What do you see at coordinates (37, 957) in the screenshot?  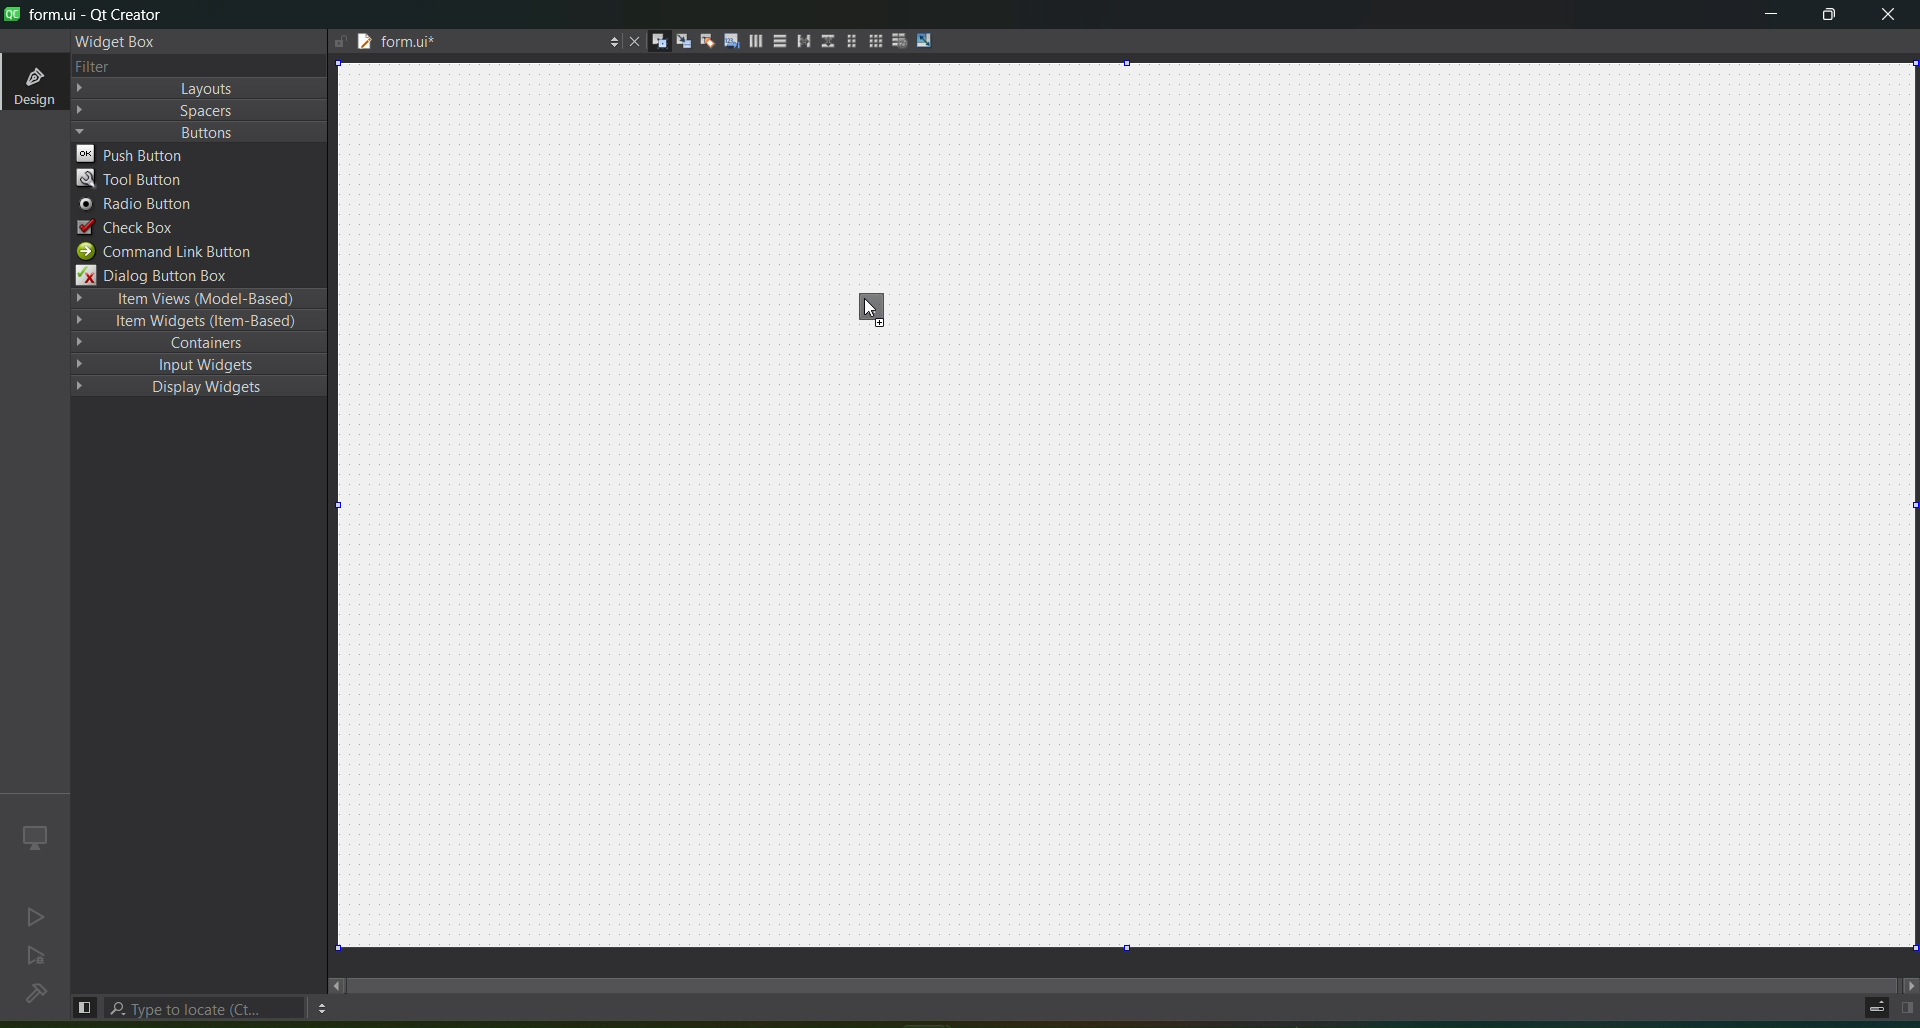 I see `no active project` at bounding box center [37, 957].